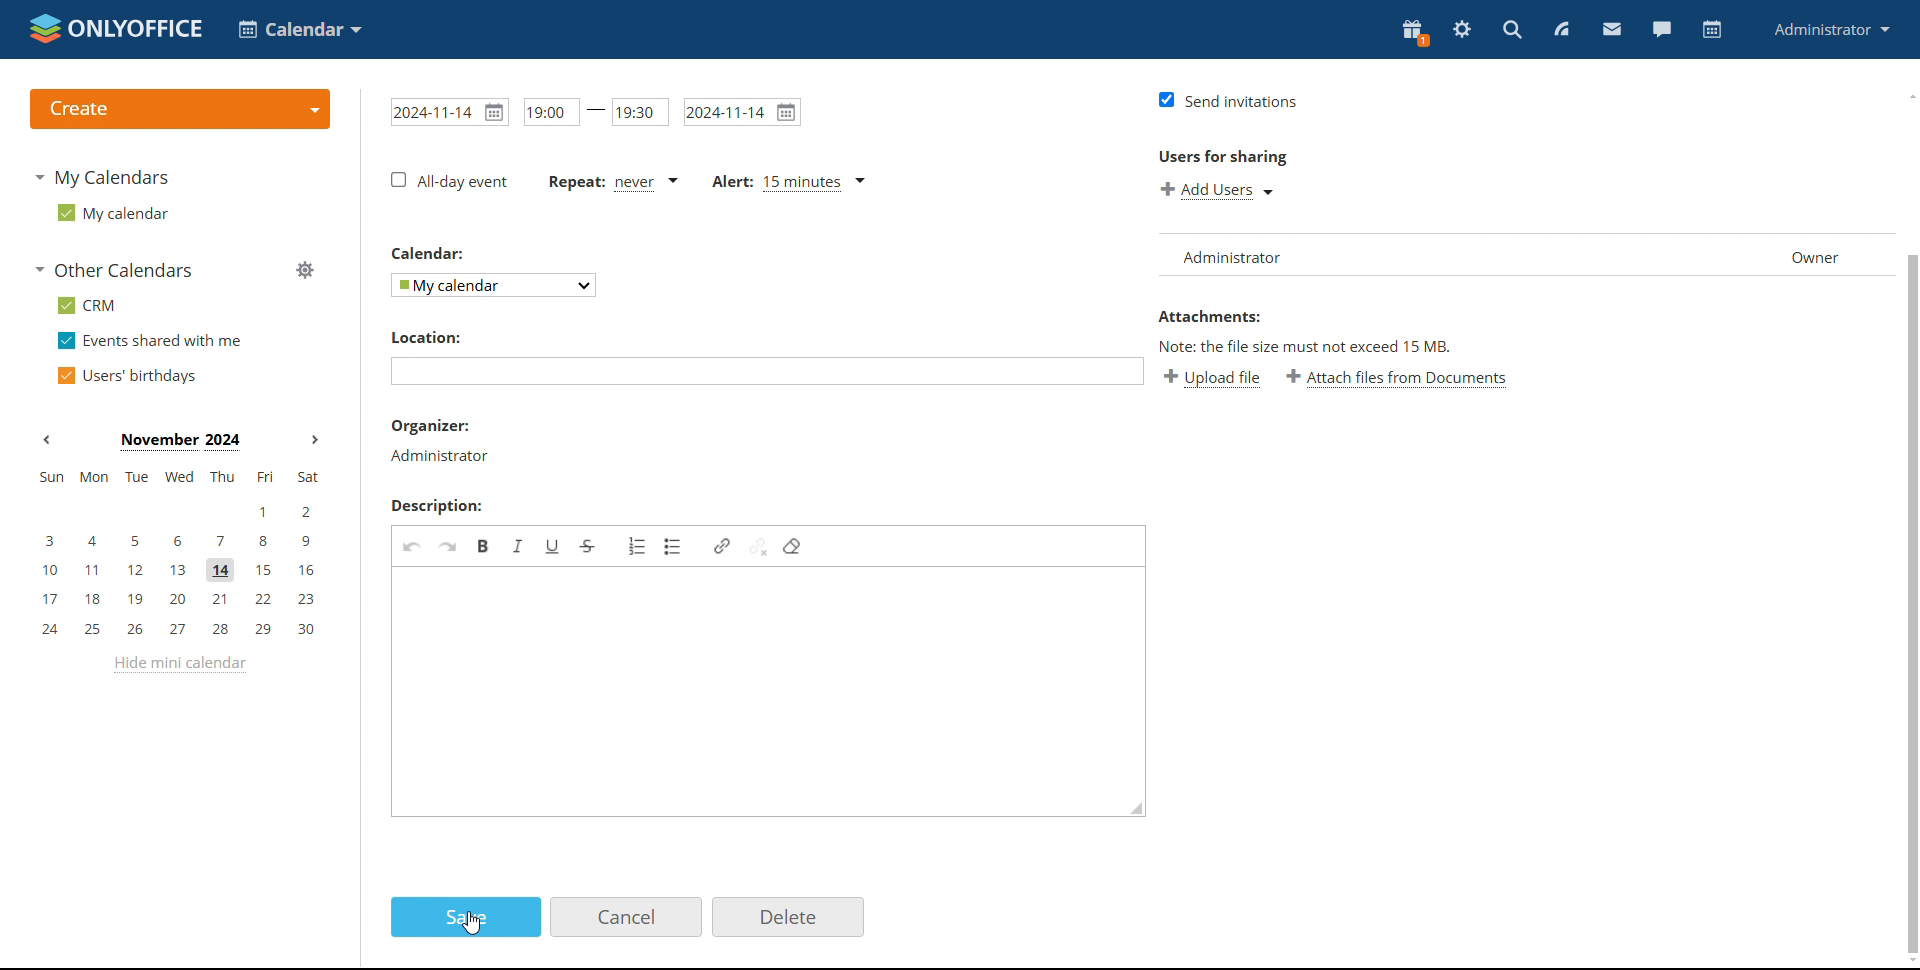  What do you see at coordinates (124, 376) in the screenshot?
I see `users' birthdays` at bounding box center [124, 376].